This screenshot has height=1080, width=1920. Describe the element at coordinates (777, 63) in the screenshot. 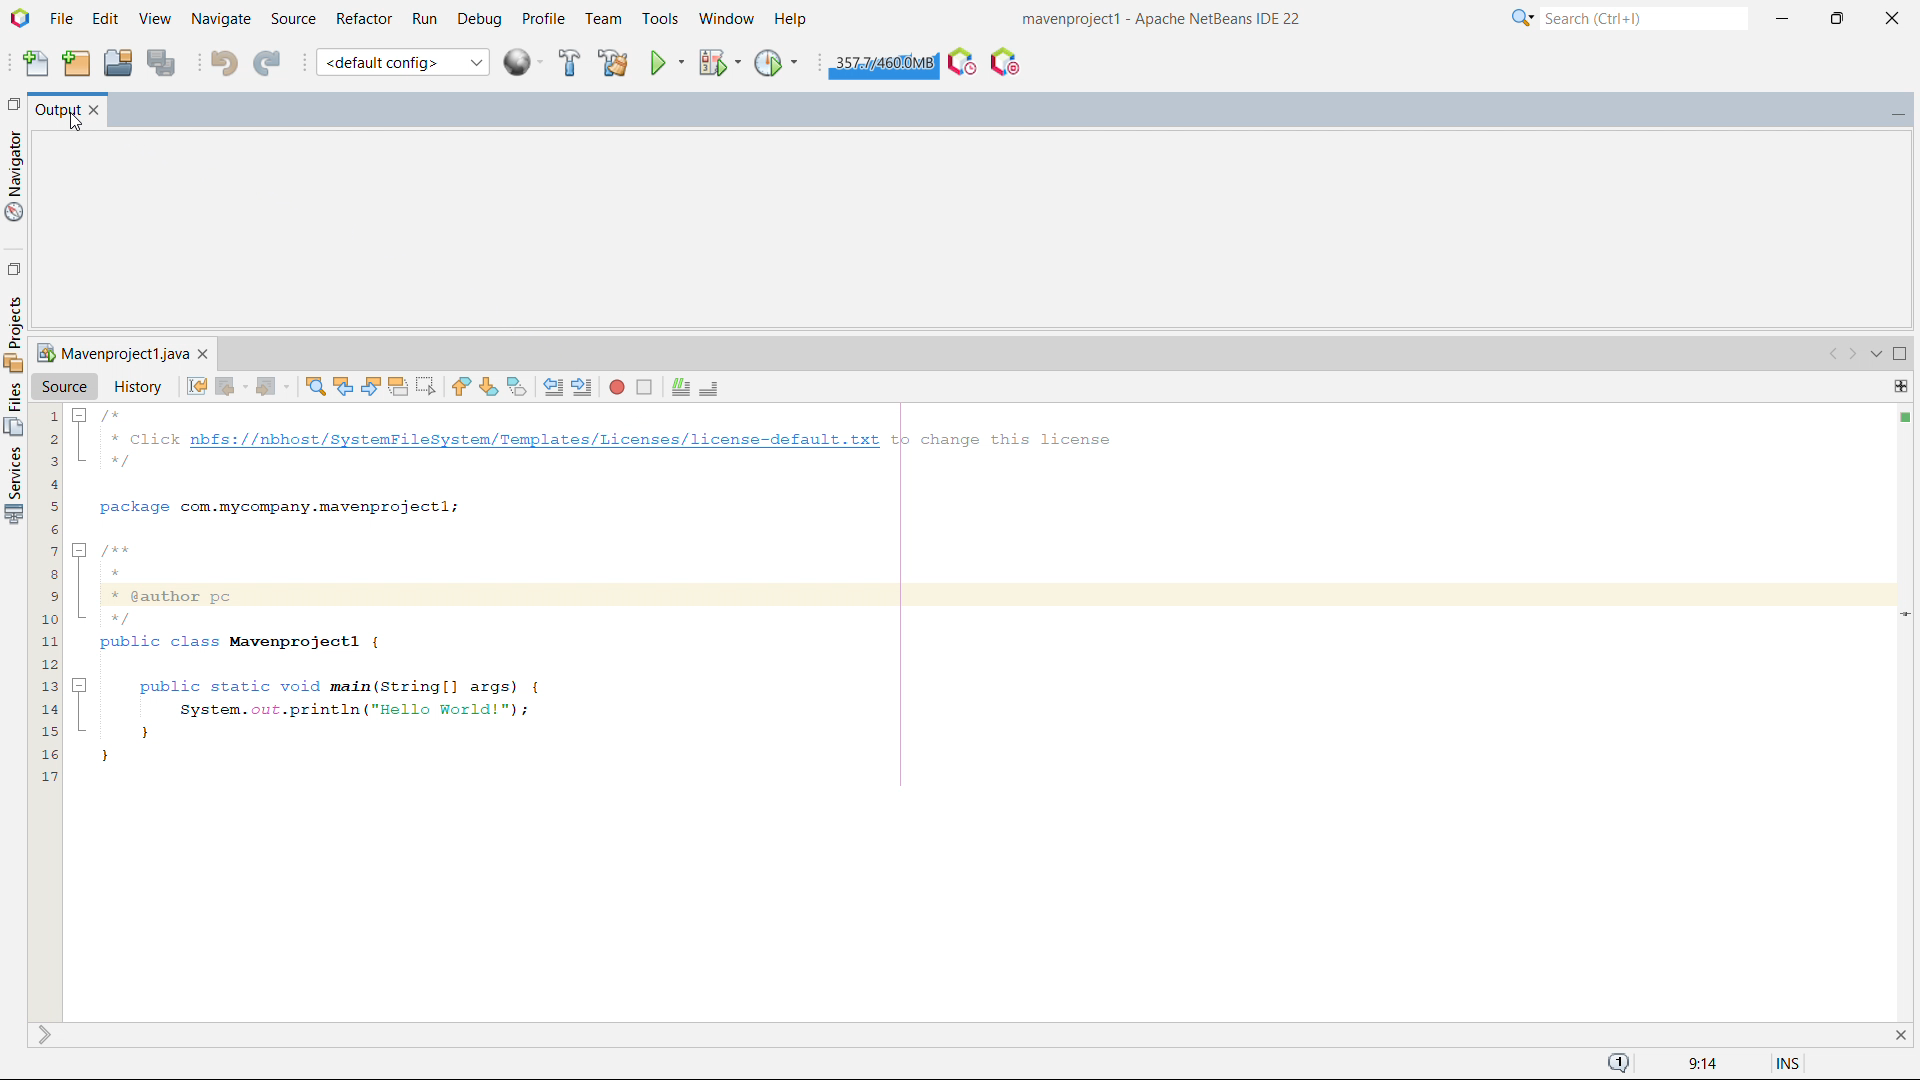

I see `profile project` at that location.